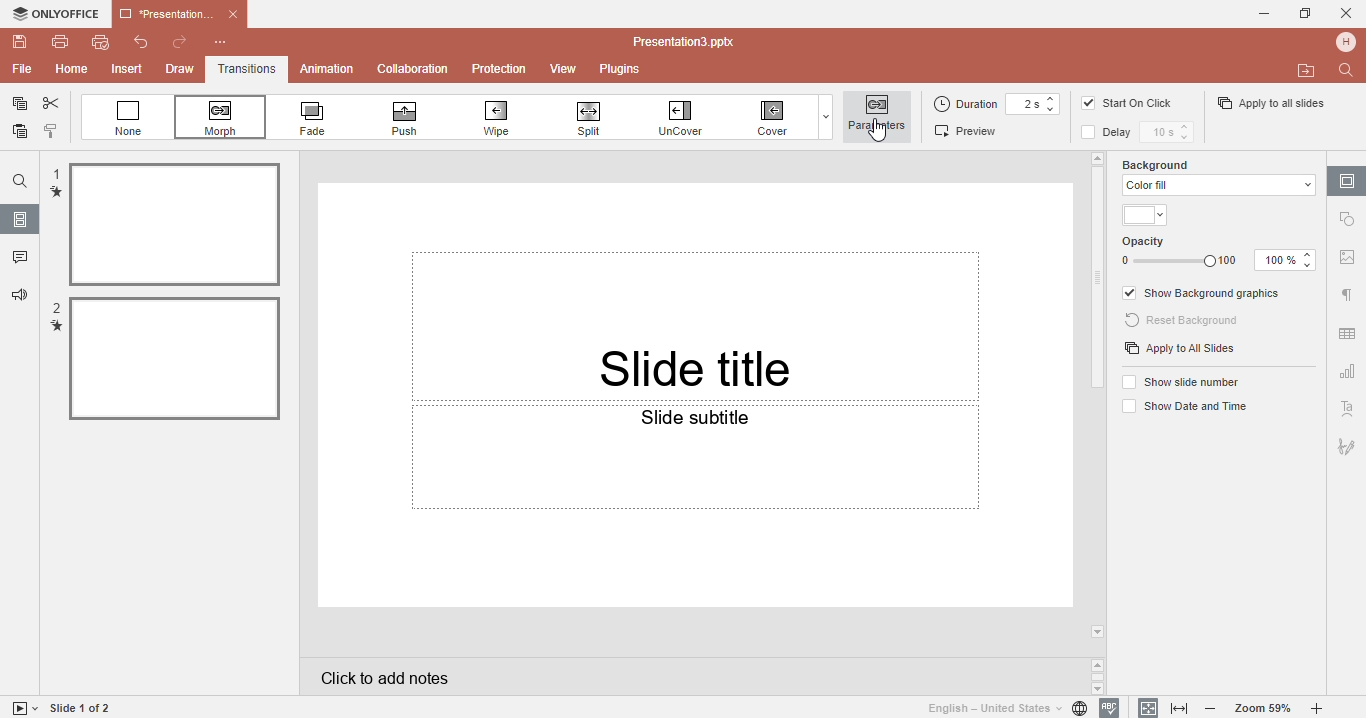 Image resolution: width=1366 pixels, height=718 pixels. What do you see at coordinates (1184, 381) in the screenshot?
I see `Show slide numbers` at bounding box center [1184, 381].